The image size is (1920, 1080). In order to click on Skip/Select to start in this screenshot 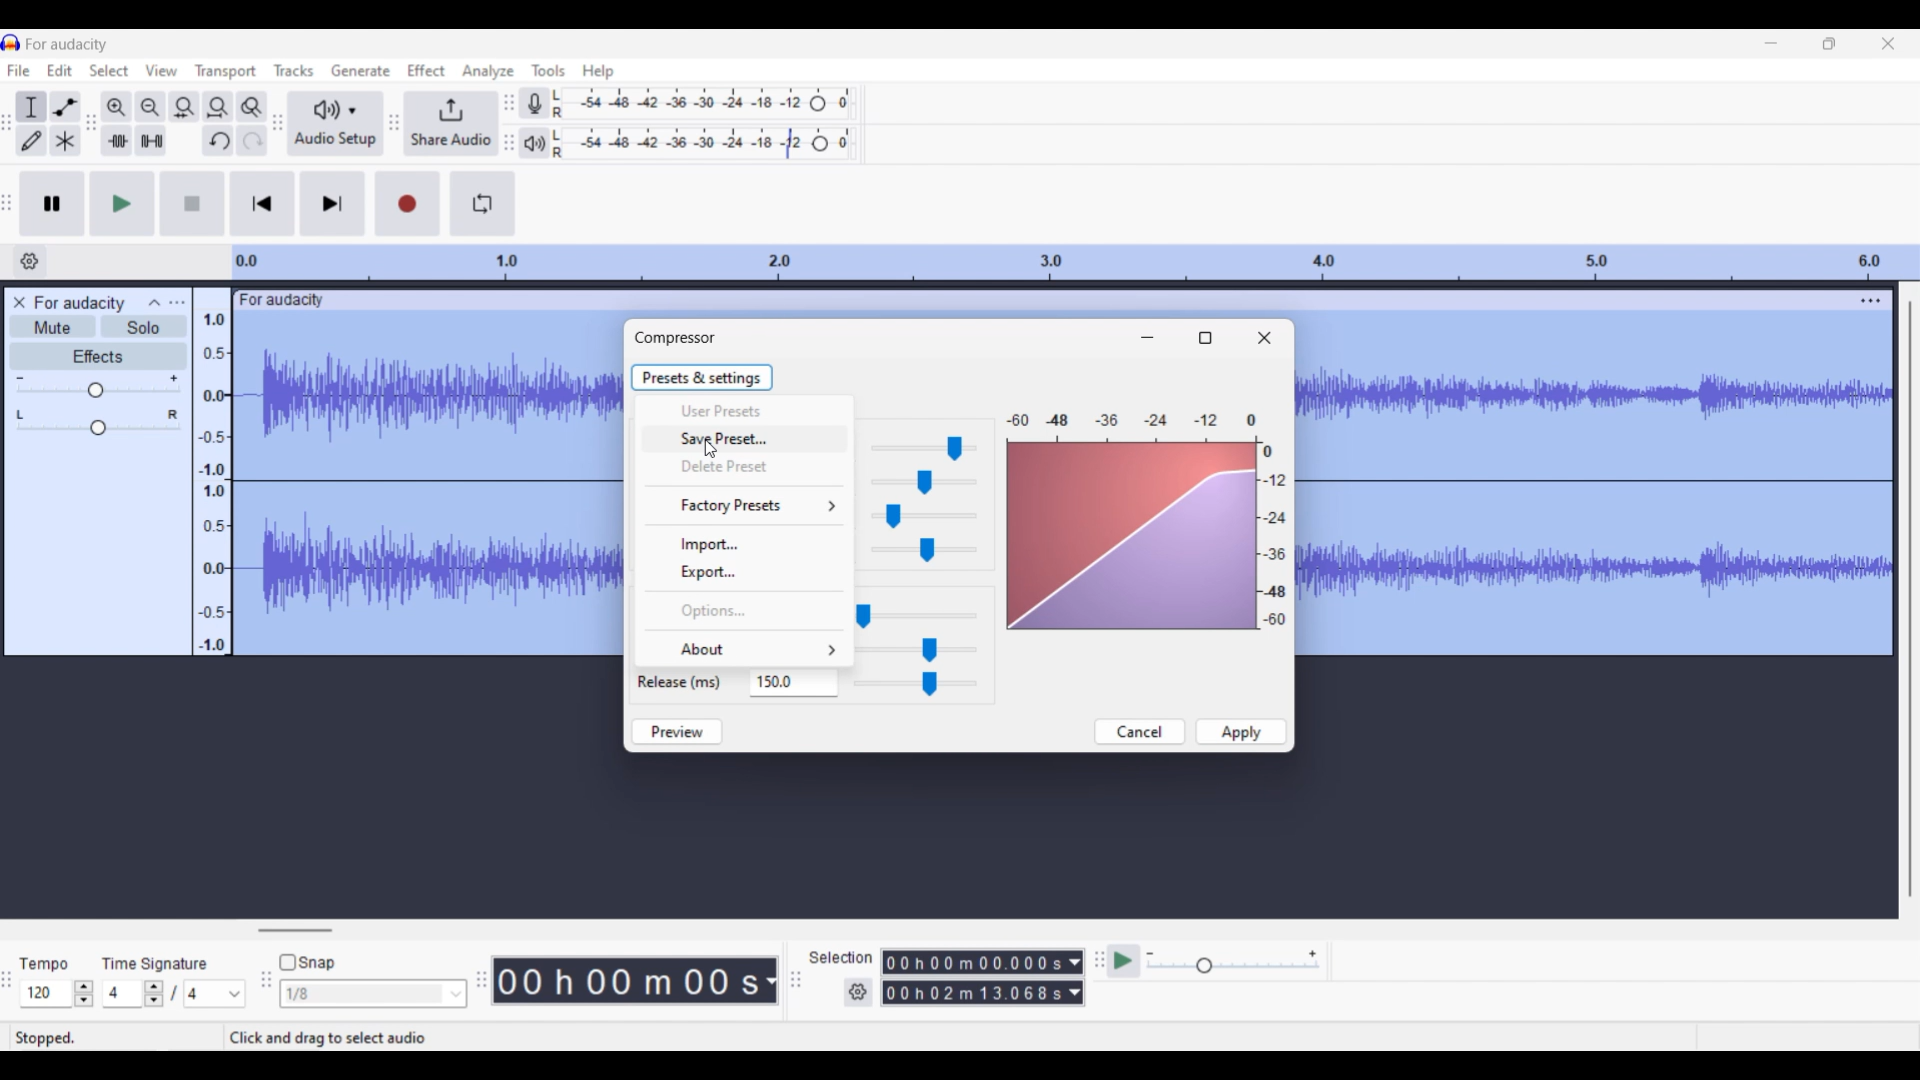, I will do `click(262, 204)`.